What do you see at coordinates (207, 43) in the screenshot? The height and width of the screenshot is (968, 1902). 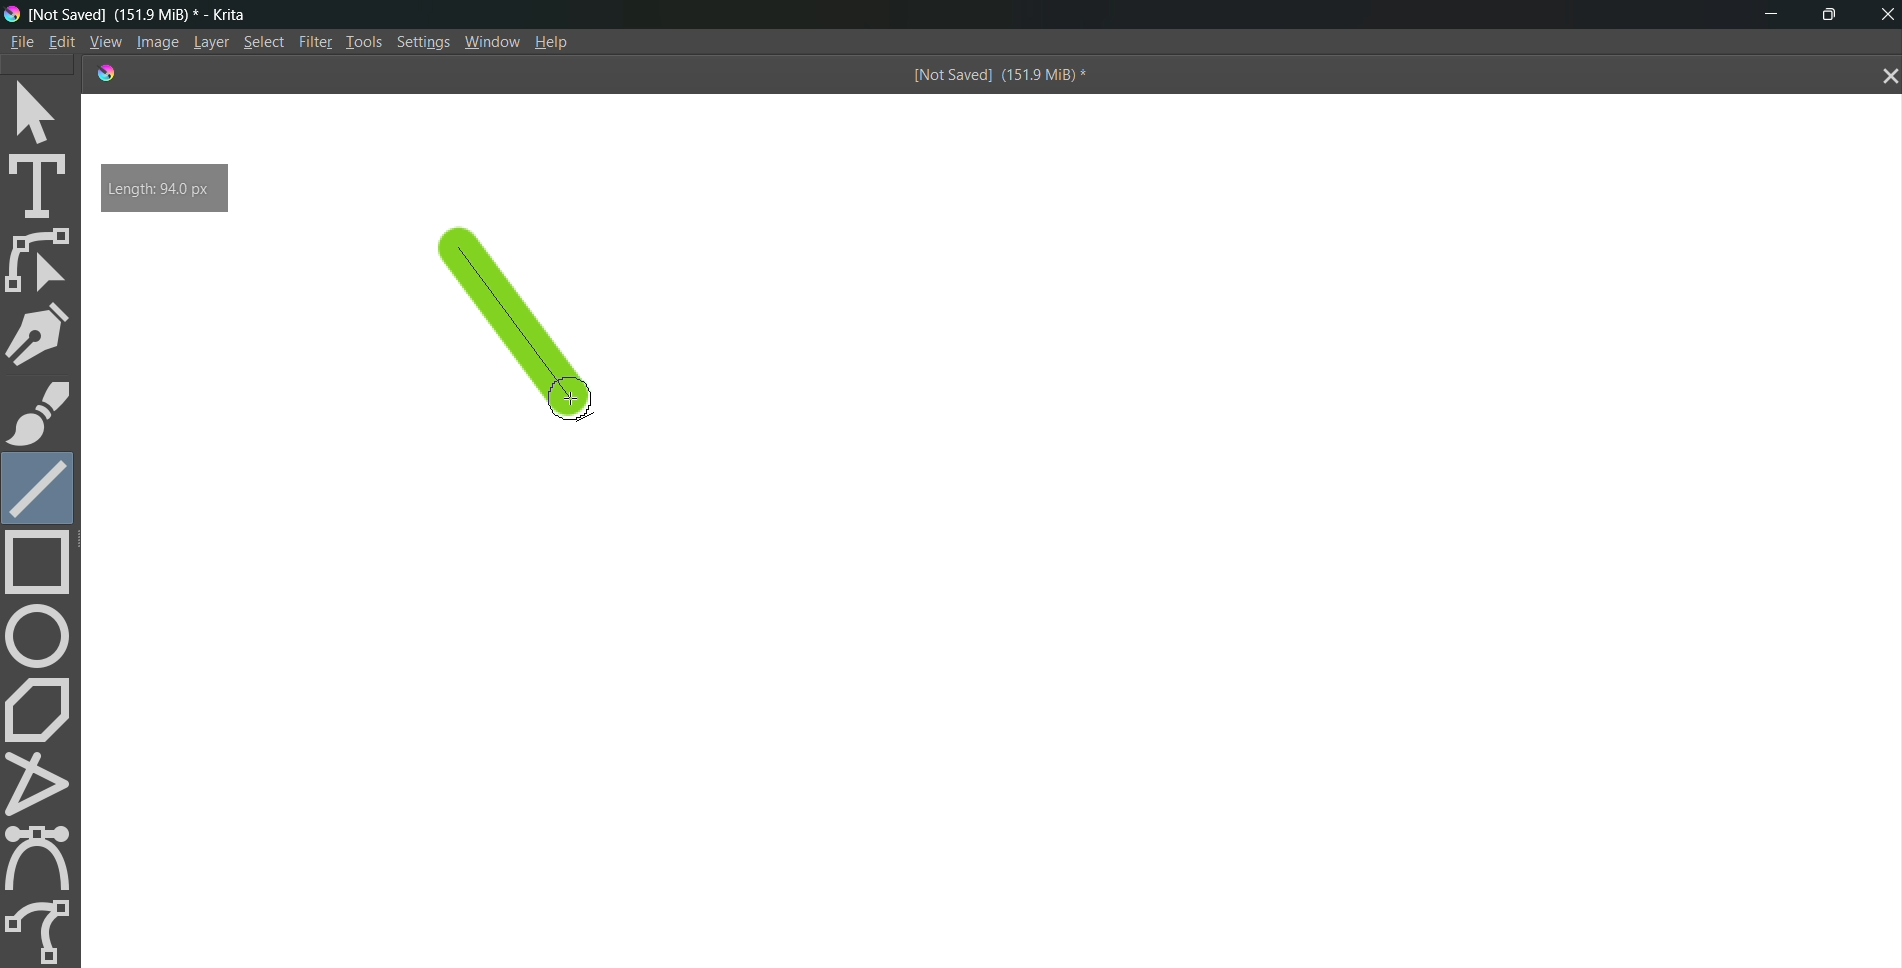 I see `Layer` at bounding box center [207, 43].